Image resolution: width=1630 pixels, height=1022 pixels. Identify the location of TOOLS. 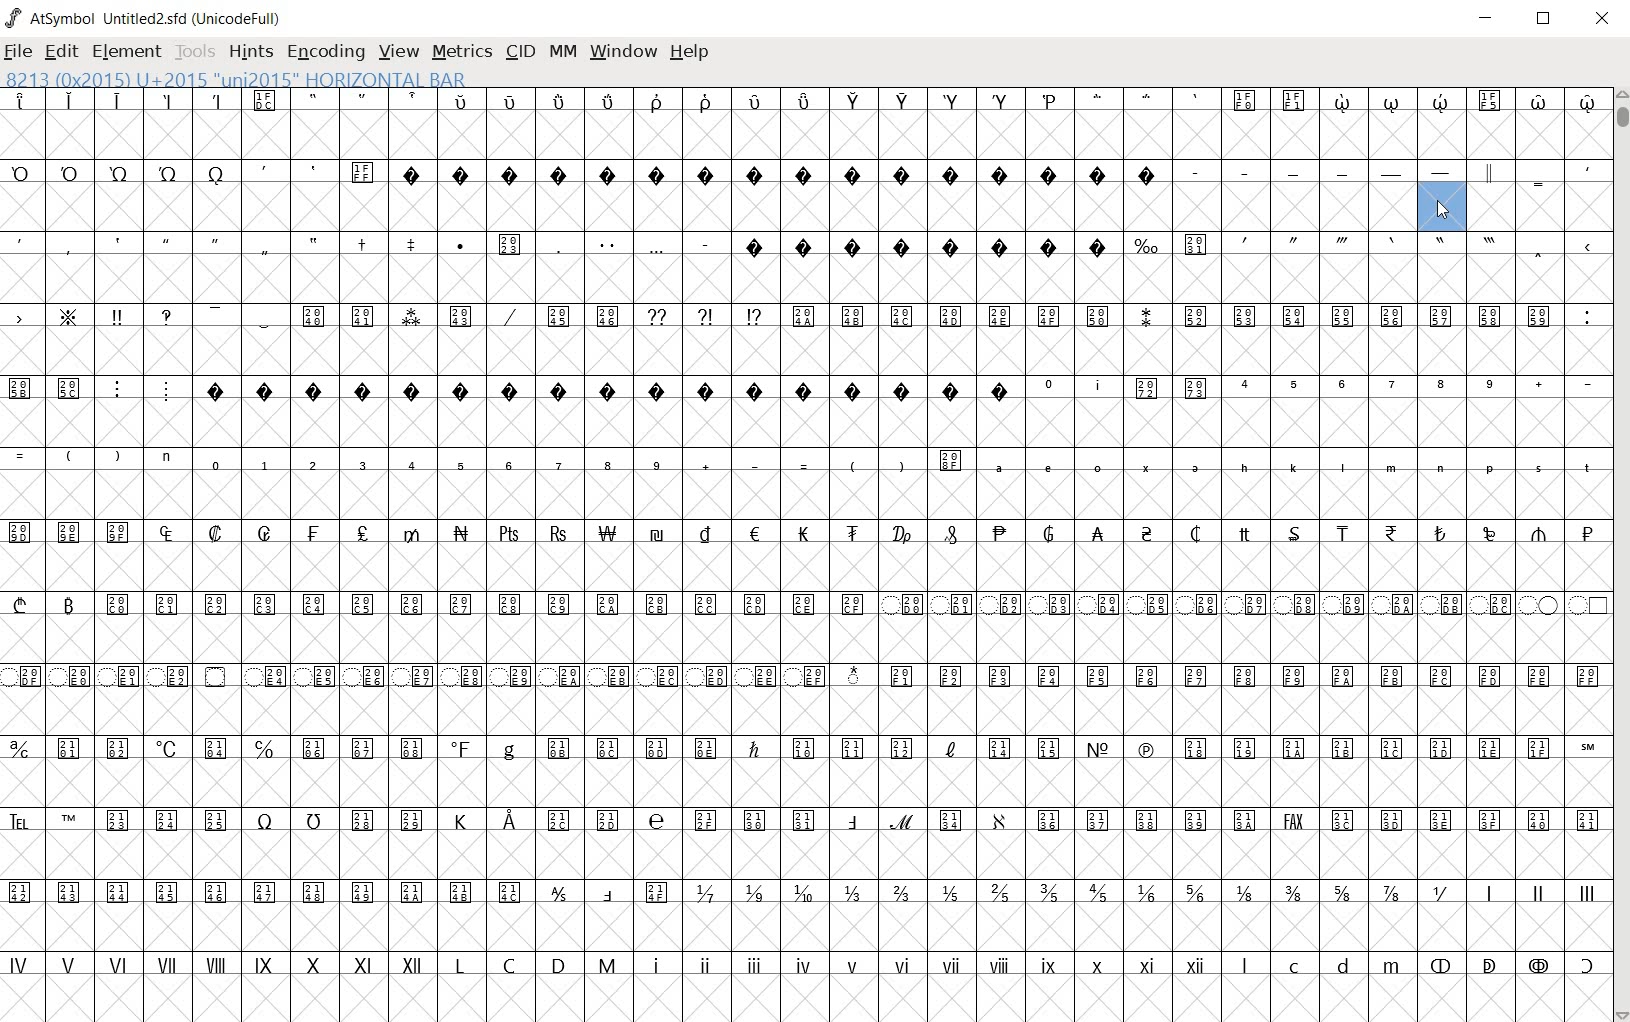
(198, 53).